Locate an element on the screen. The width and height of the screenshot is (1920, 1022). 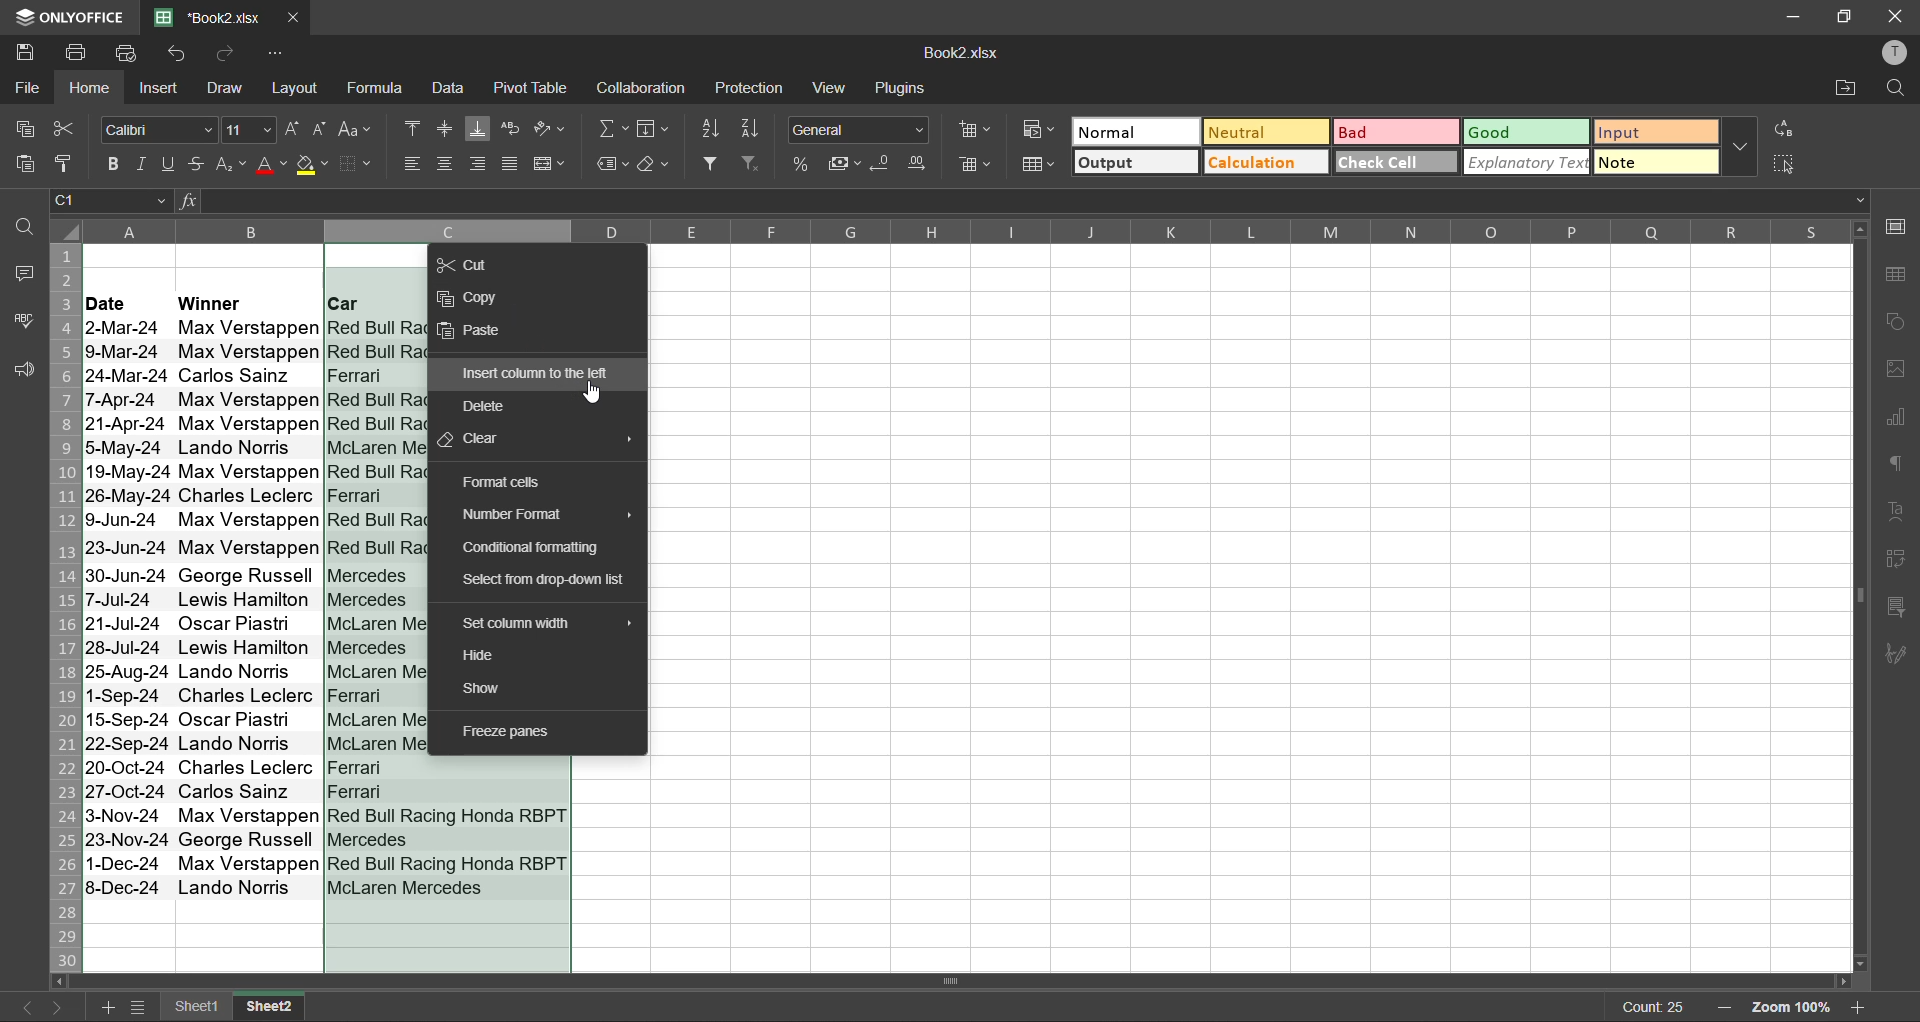
align bottom is located at coordinates (477, 126).